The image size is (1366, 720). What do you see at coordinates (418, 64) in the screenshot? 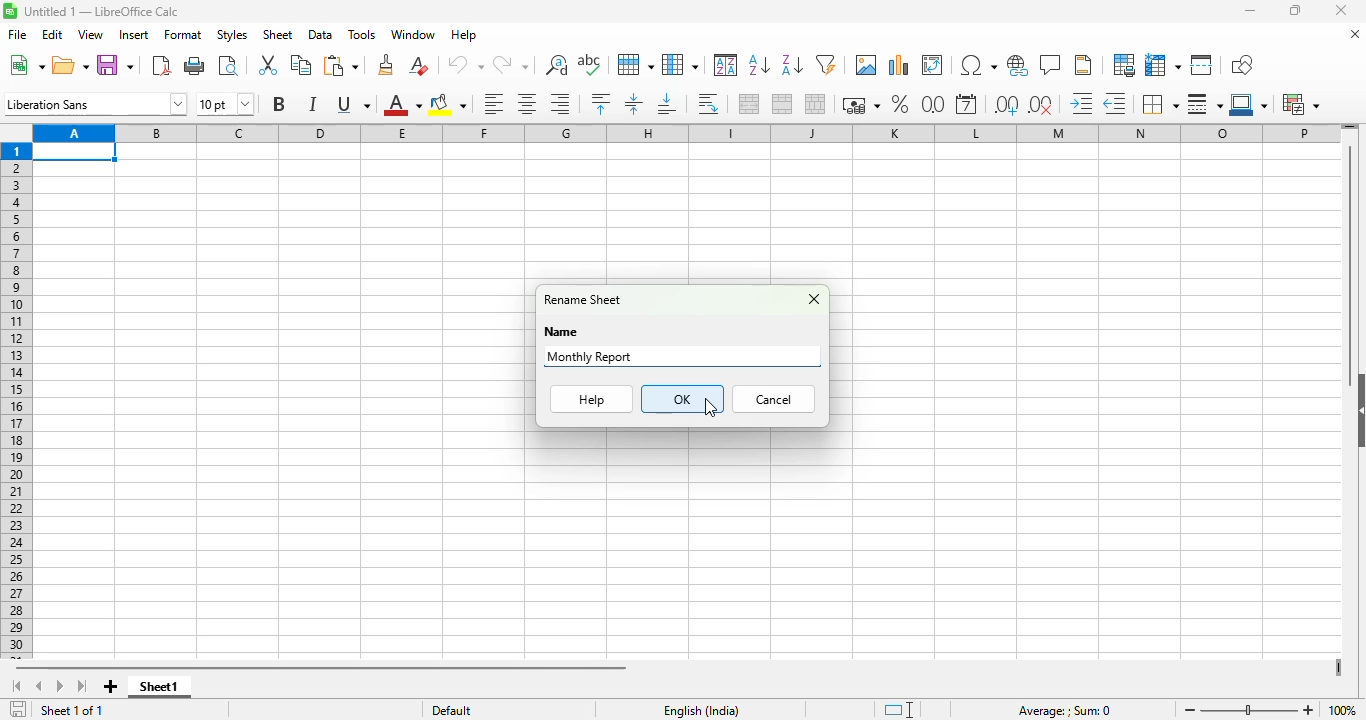
I see `clear direct formatting` at bounding box center [418, 64].